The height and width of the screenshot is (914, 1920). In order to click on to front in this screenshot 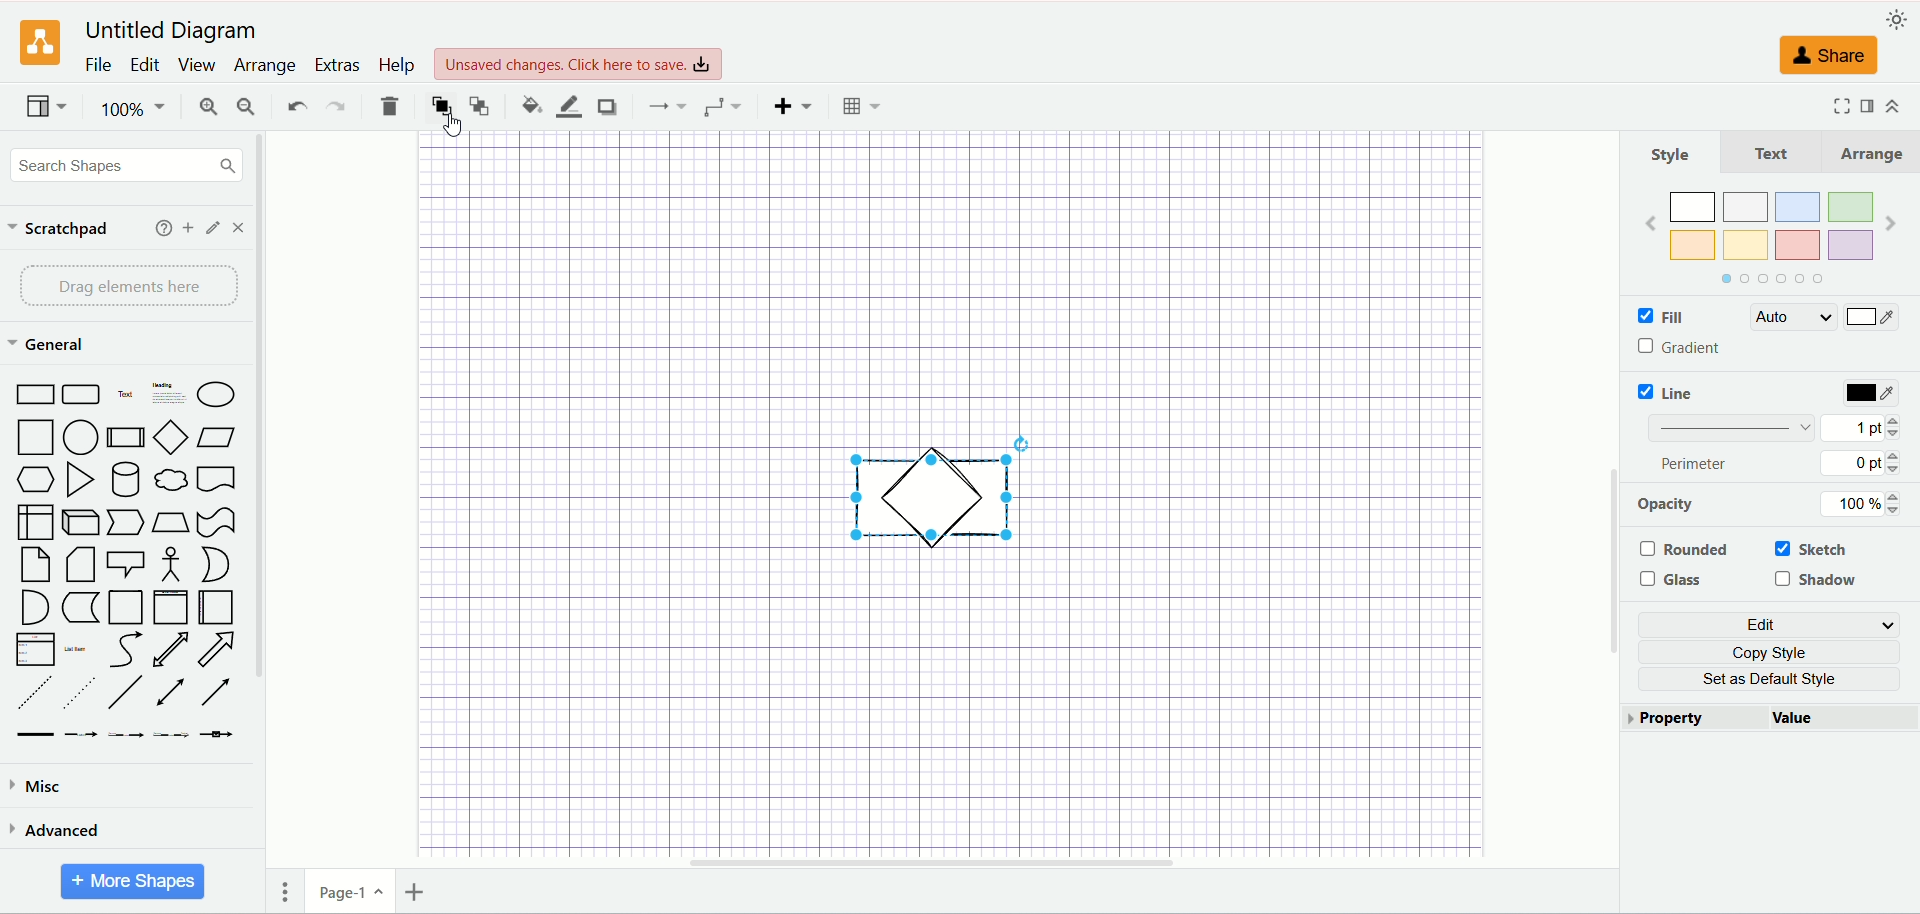, I will do `click(443, 104)`.